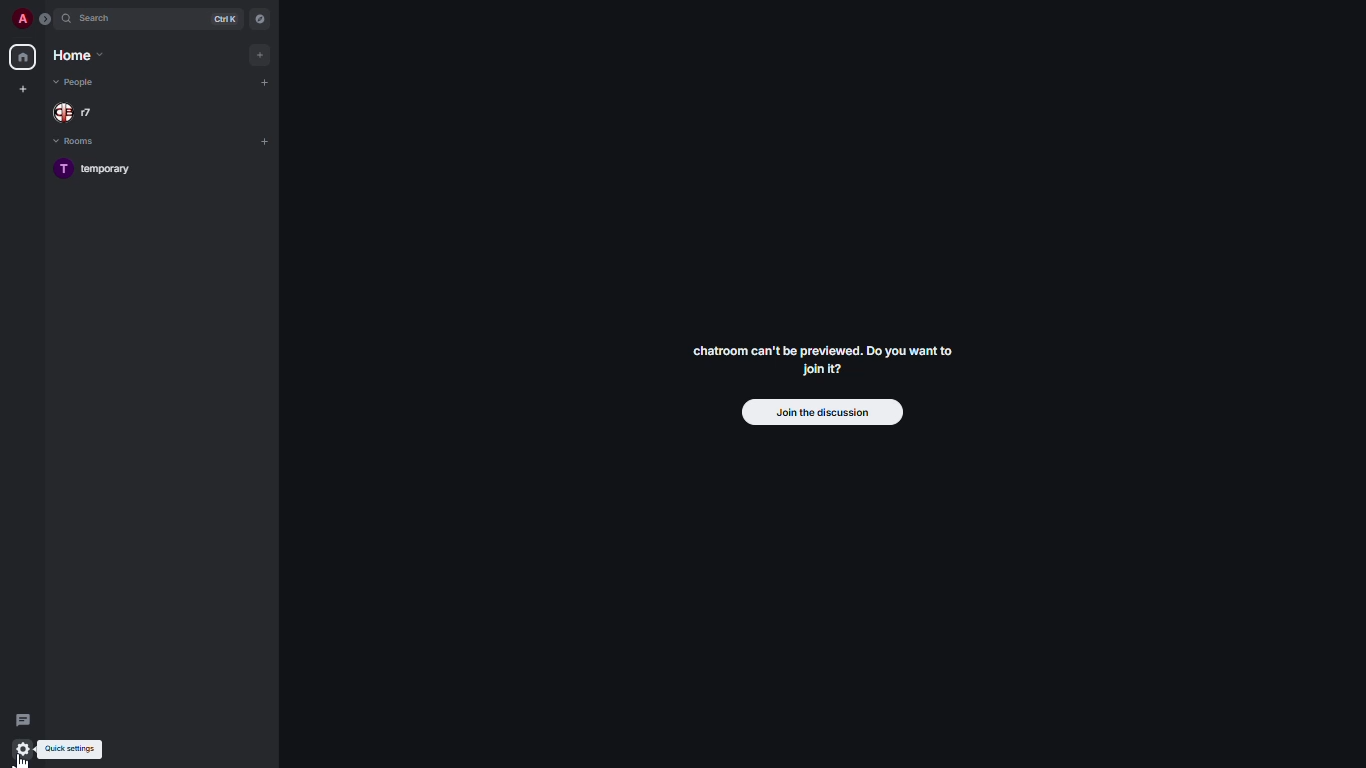  What do you see at coordinates (48, 19) in the screenshot?
I see `expand` at bounding box center [48, 19].